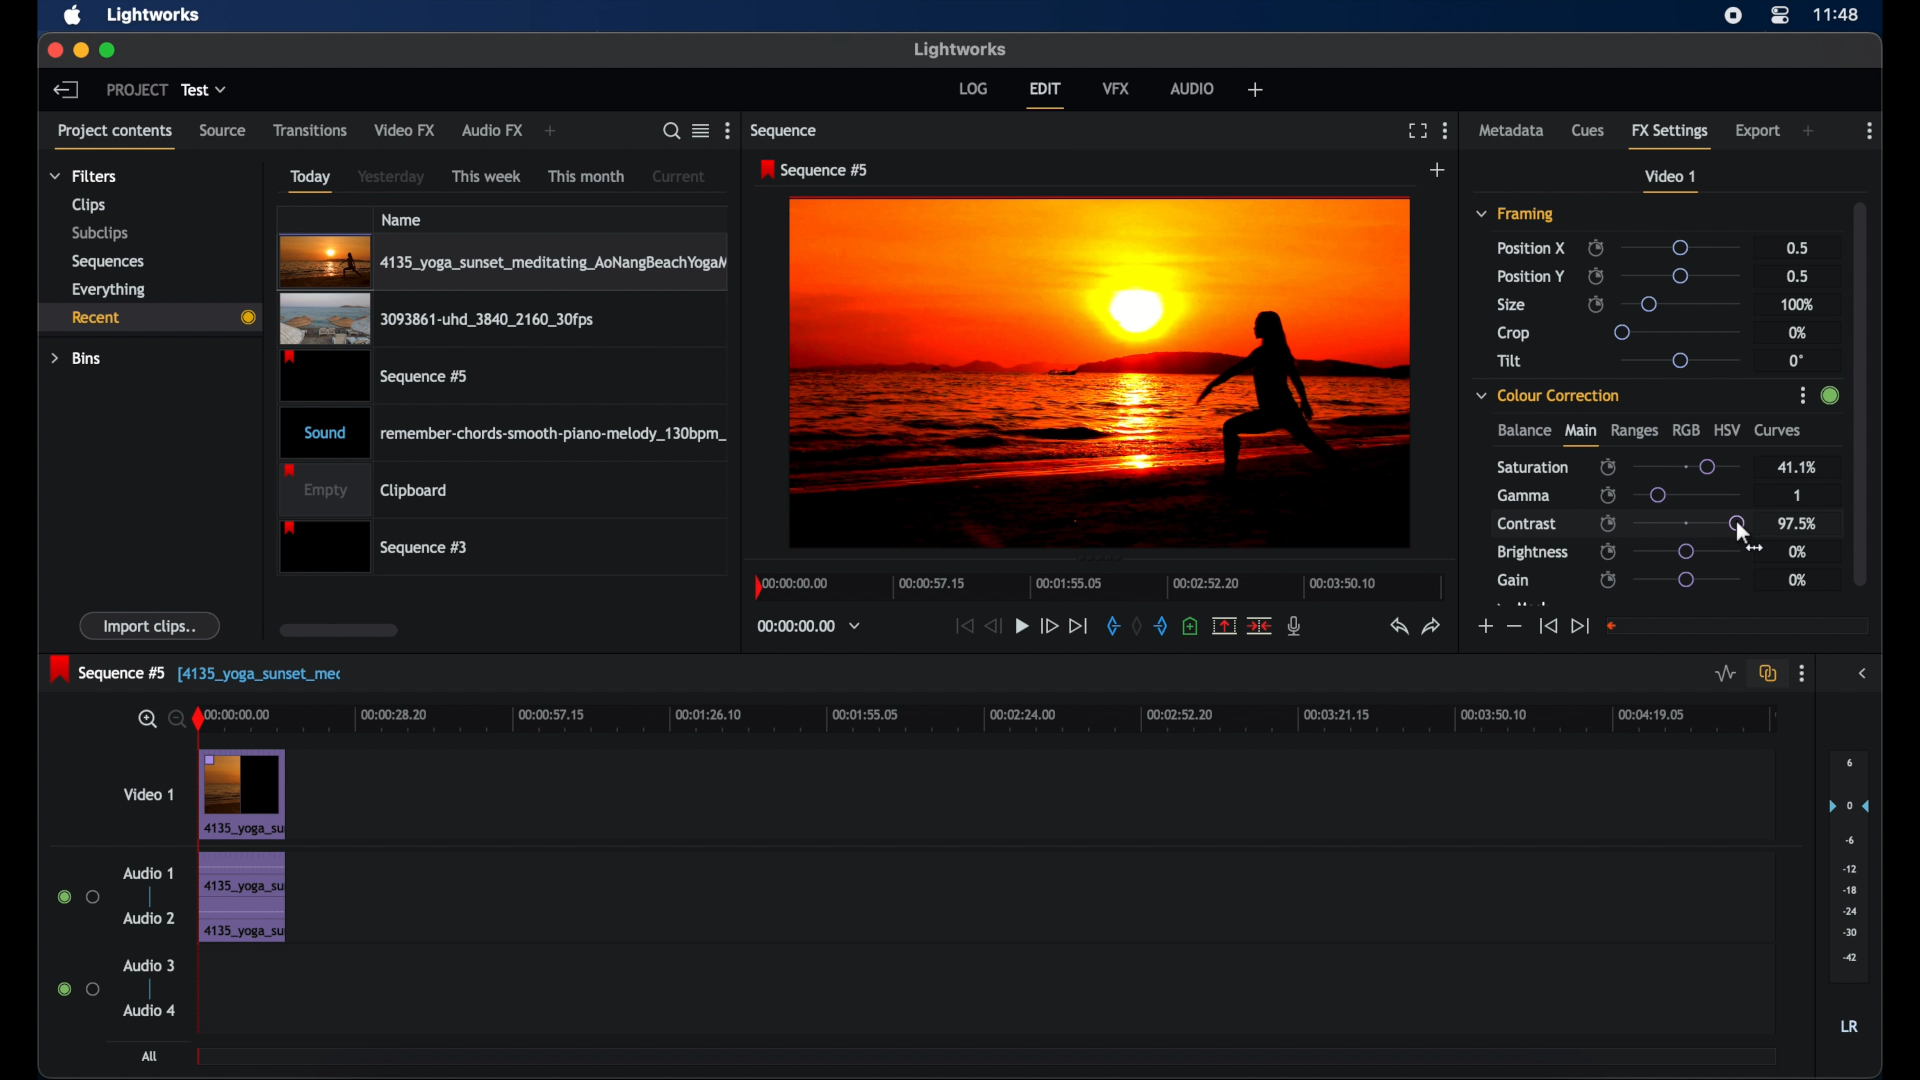 The image size is (1920, 1080). What do you see at coordinates (154, 16) in the screenshot?
I see `lightworks` at bounding box center [154, 16].